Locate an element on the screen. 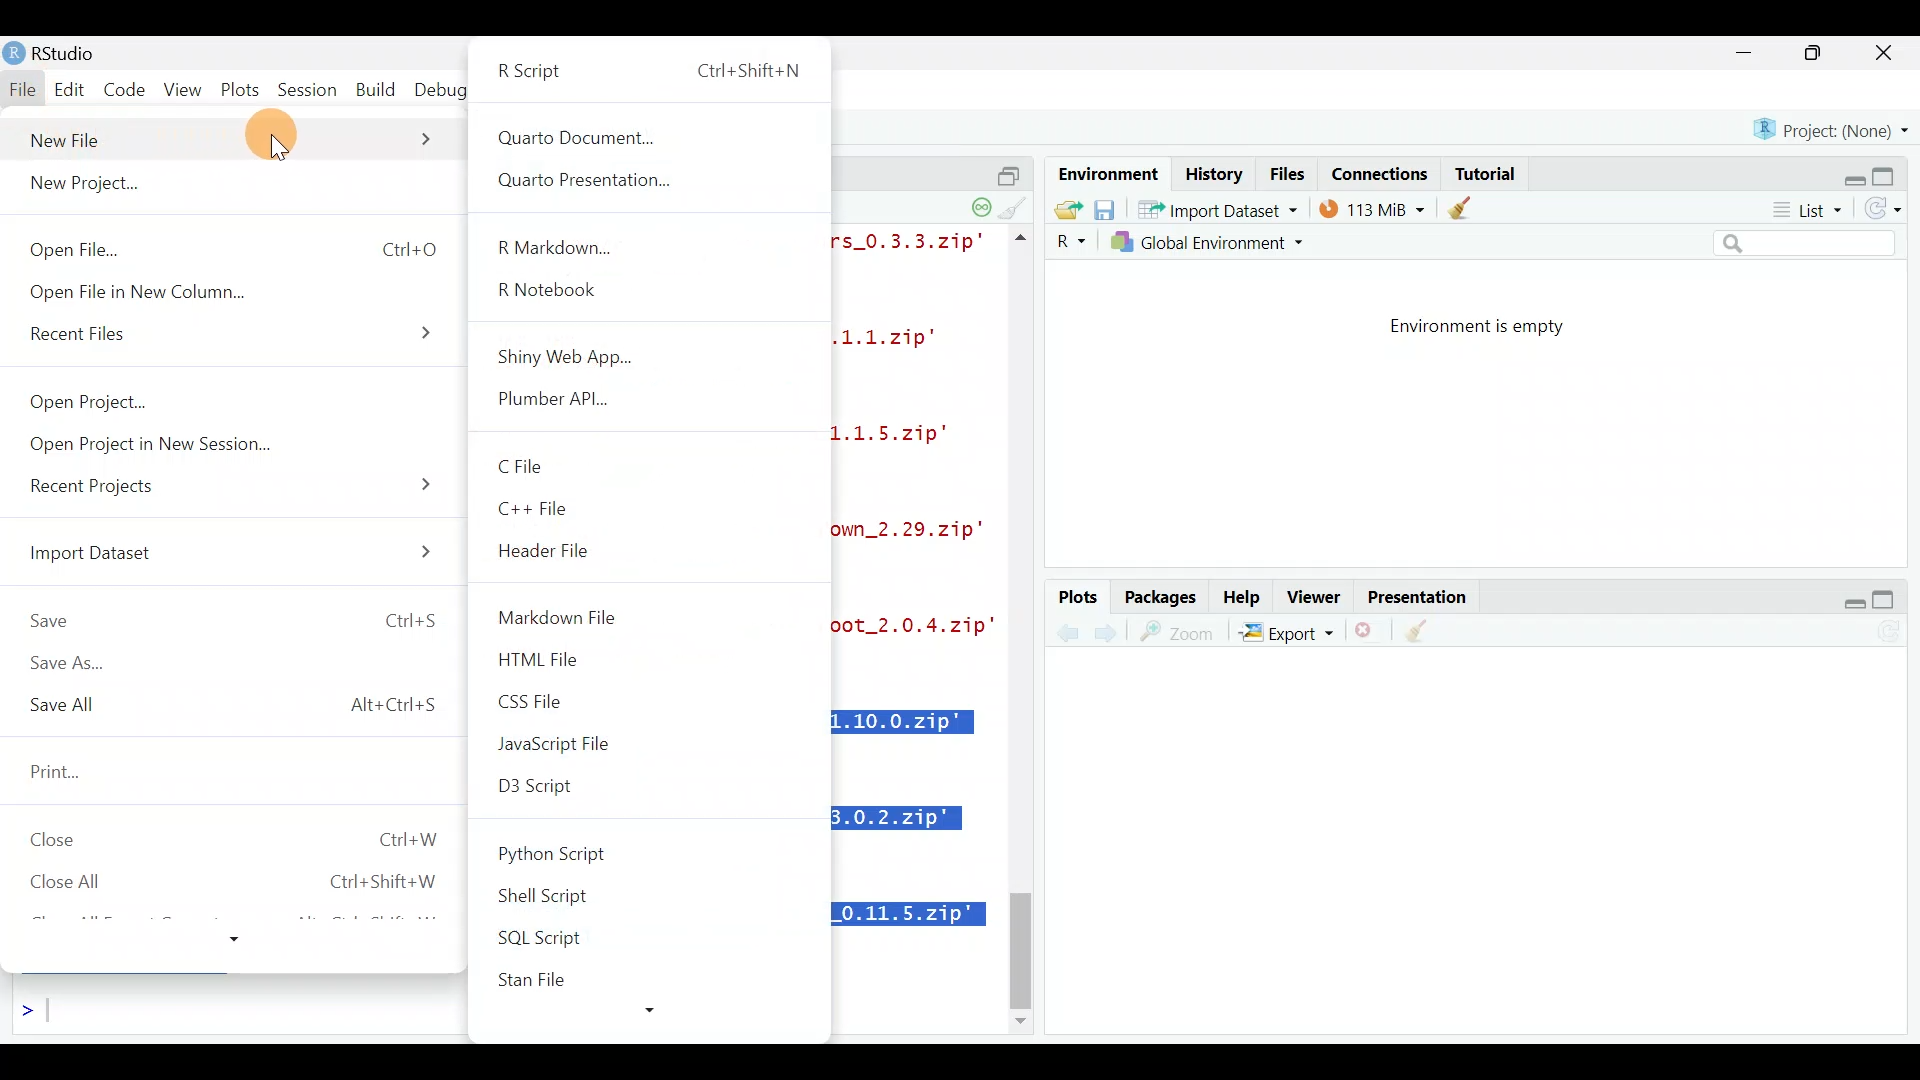 The image size is (1920, 1080). 114 MIB is located at coordinates (1372, 208).